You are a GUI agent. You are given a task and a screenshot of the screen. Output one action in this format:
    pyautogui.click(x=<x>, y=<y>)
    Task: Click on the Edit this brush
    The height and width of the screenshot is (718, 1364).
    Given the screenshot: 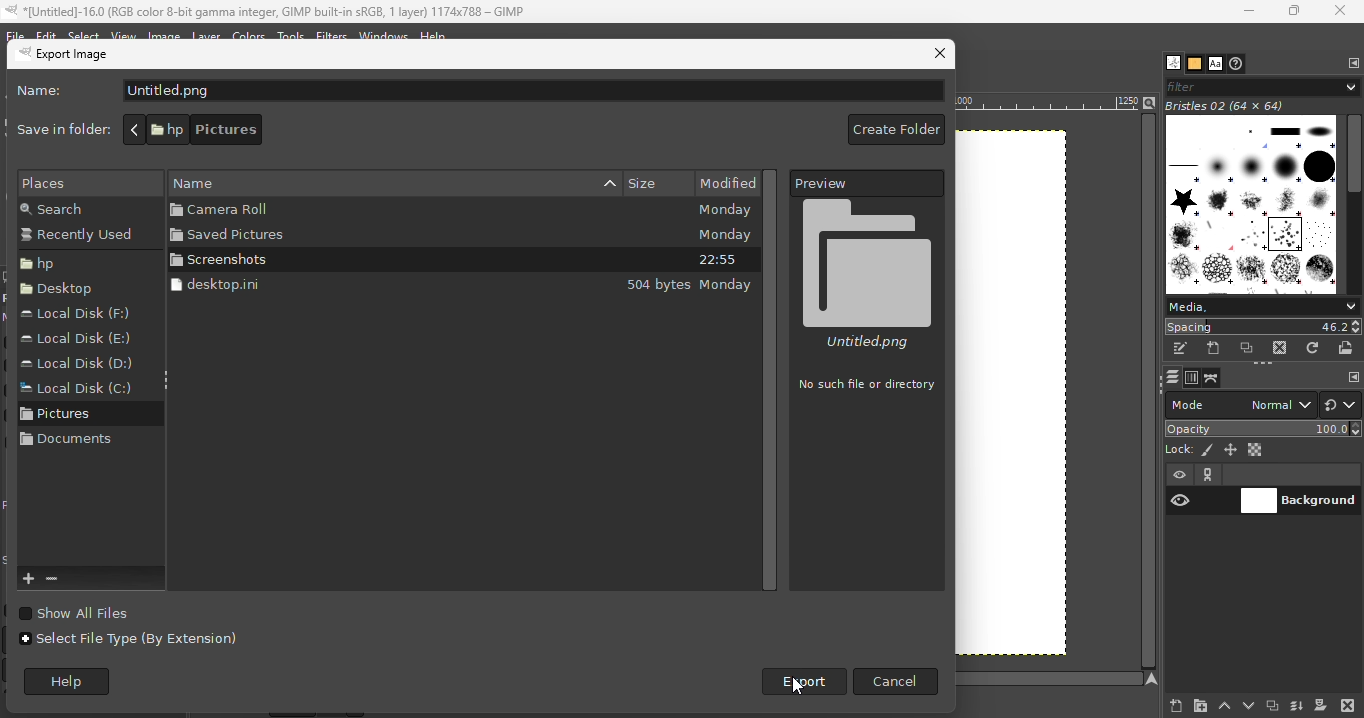 What is the action you would take?
    pyautogui.click(x=1180, y=349)
    